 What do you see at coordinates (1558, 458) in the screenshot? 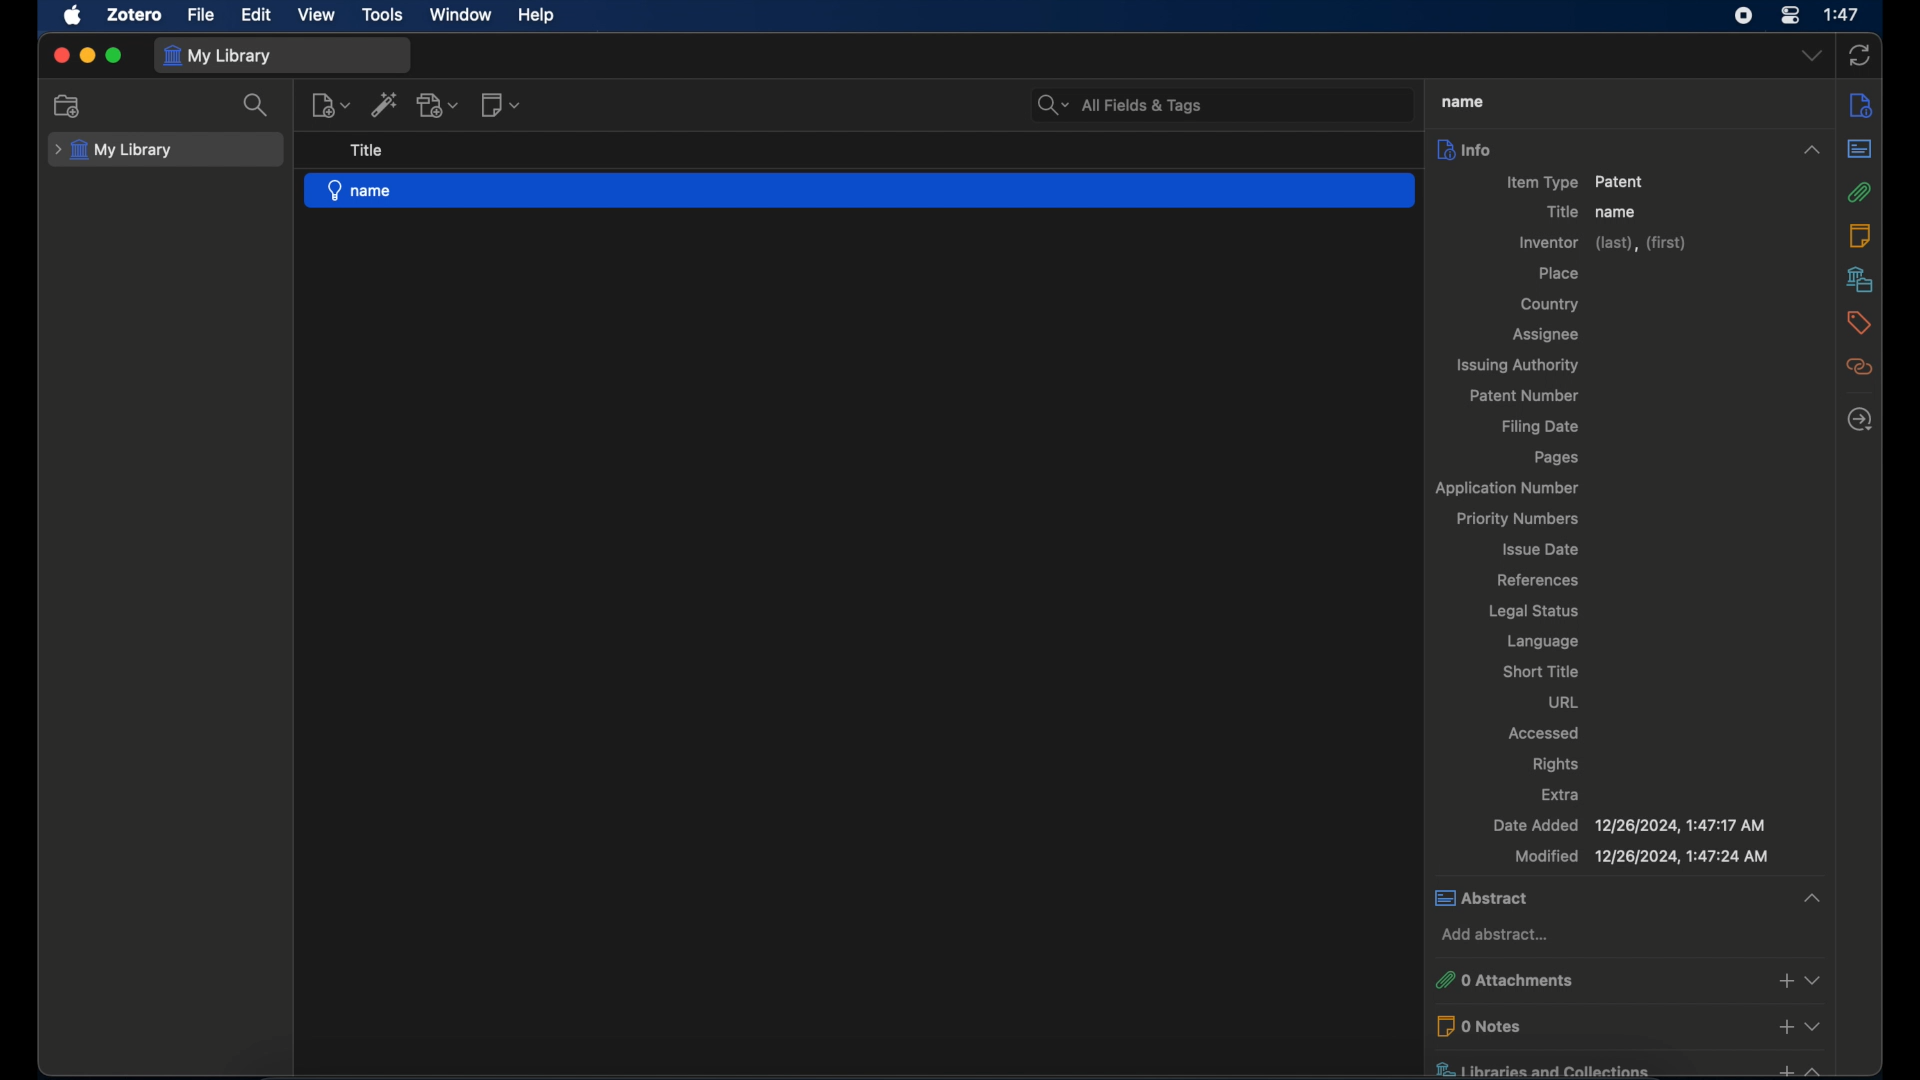
I see `pages` at bounding box center [1558, 458].